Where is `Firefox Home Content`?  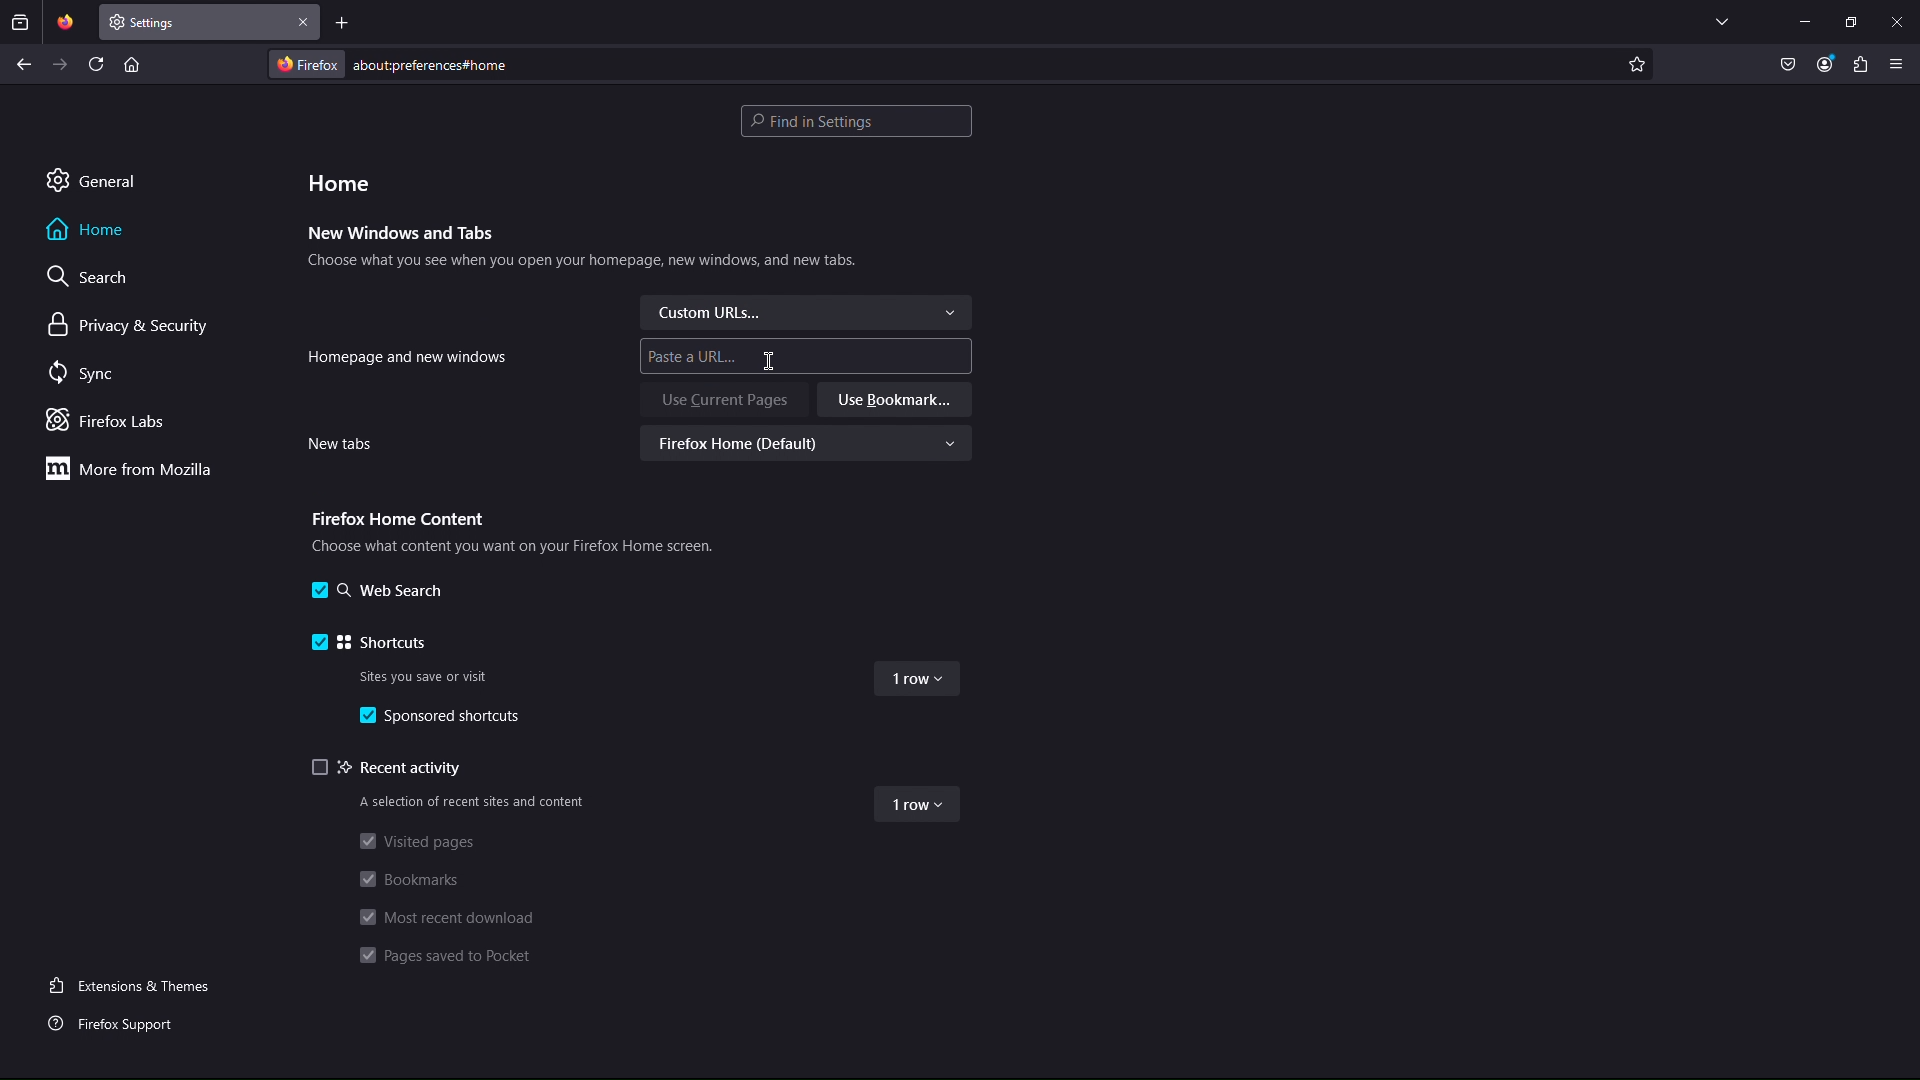
Firefox Home Content is located at coordinates (395, 517).